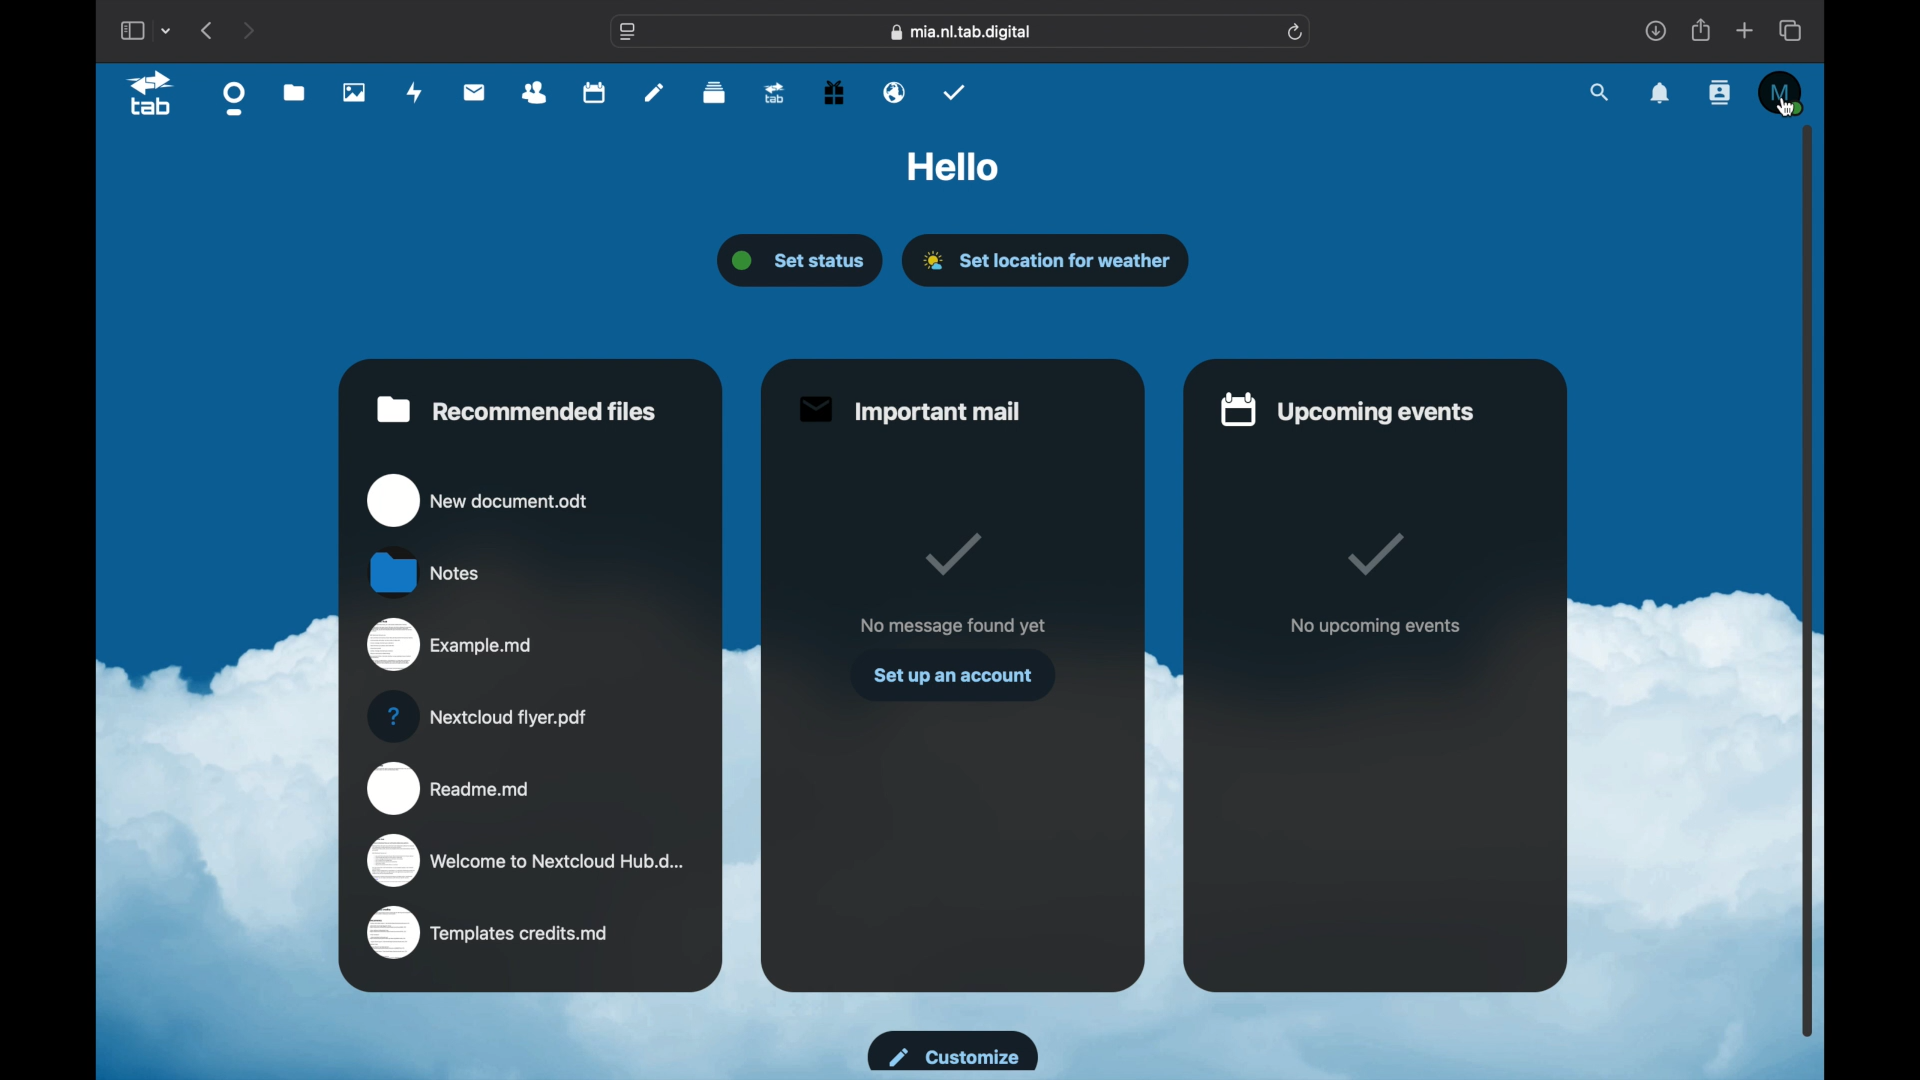 This screenshot has height=1080, width=1920. I want to click on downloads, so click(1654, 30).